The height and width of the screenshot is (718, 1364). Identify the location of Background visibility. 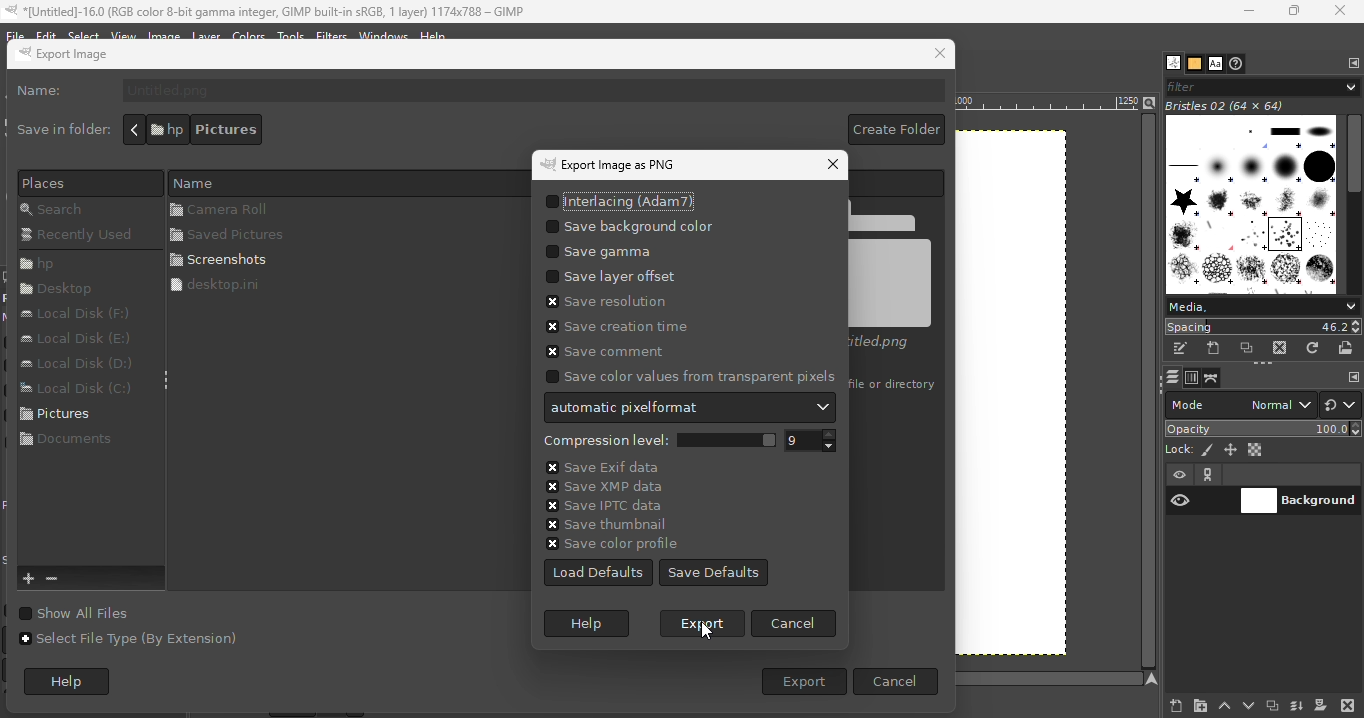
(1300, 502).